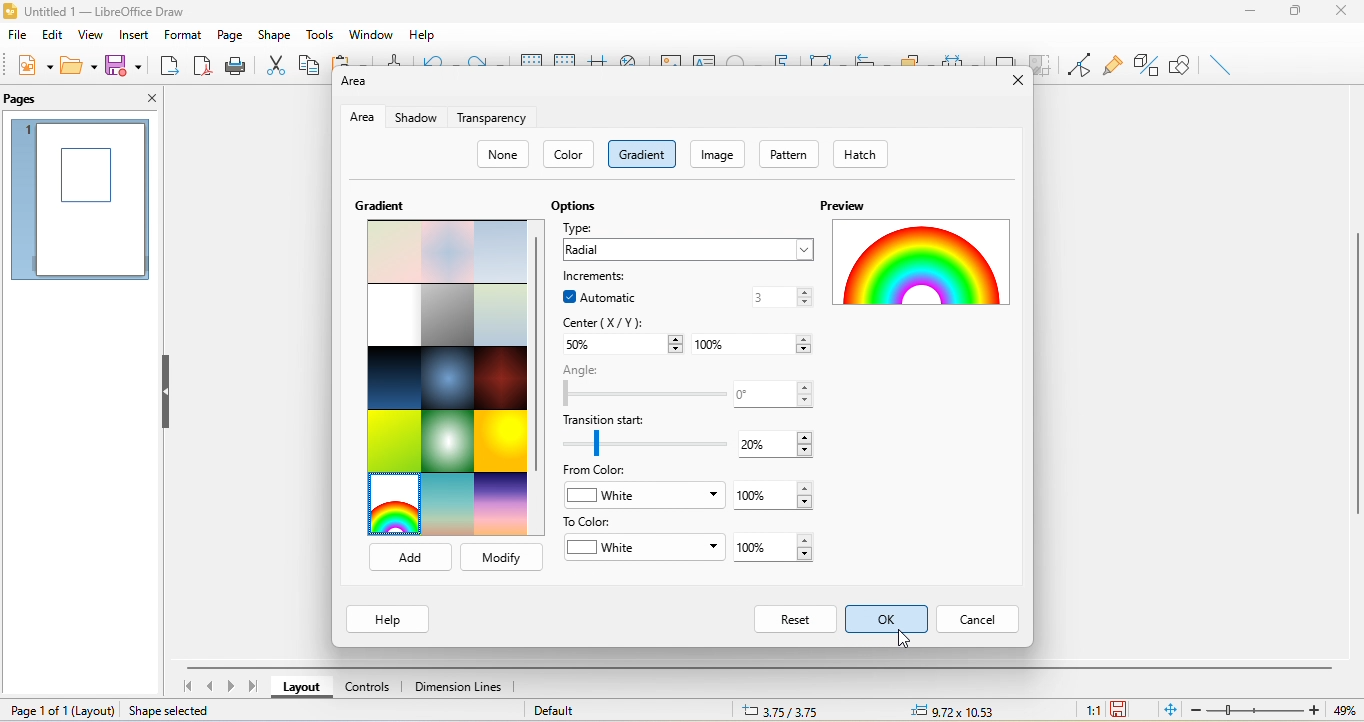 The width and height of the screenshot is (1364, 722). Describe the element at coordinates (392, 442) in the screenshot. I see `green grass` at that location.